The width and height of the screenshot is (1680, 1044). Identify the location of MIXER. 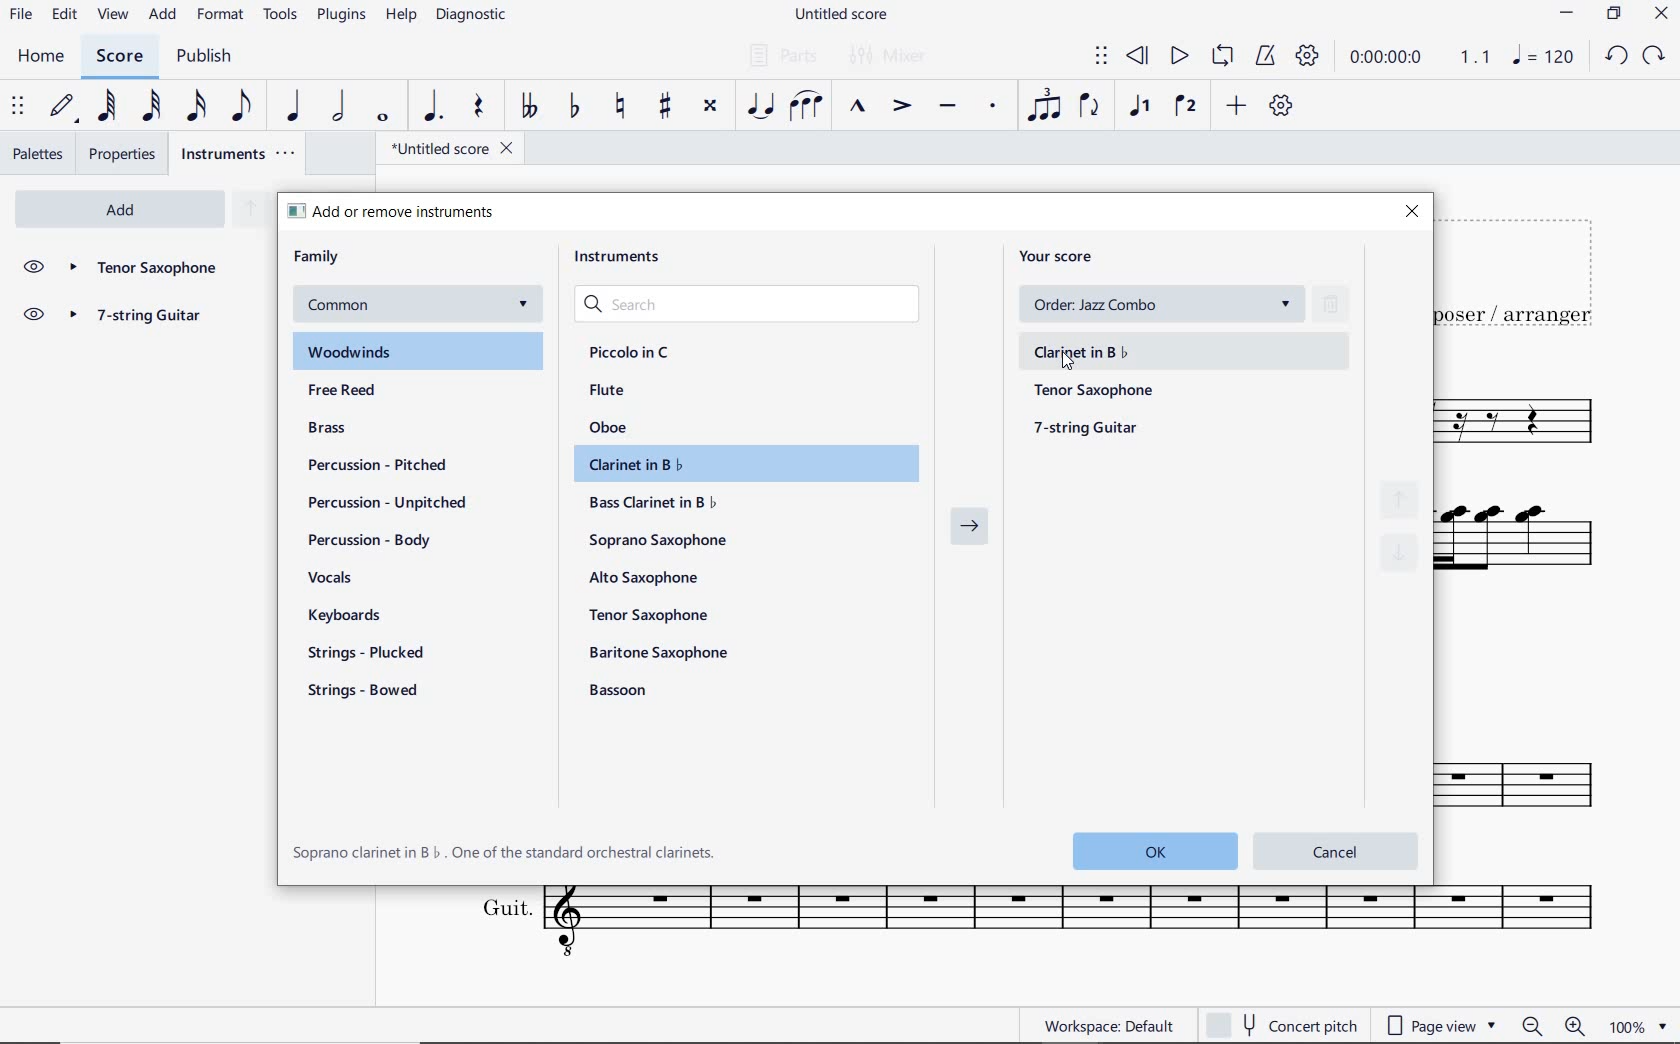
(890, 57).